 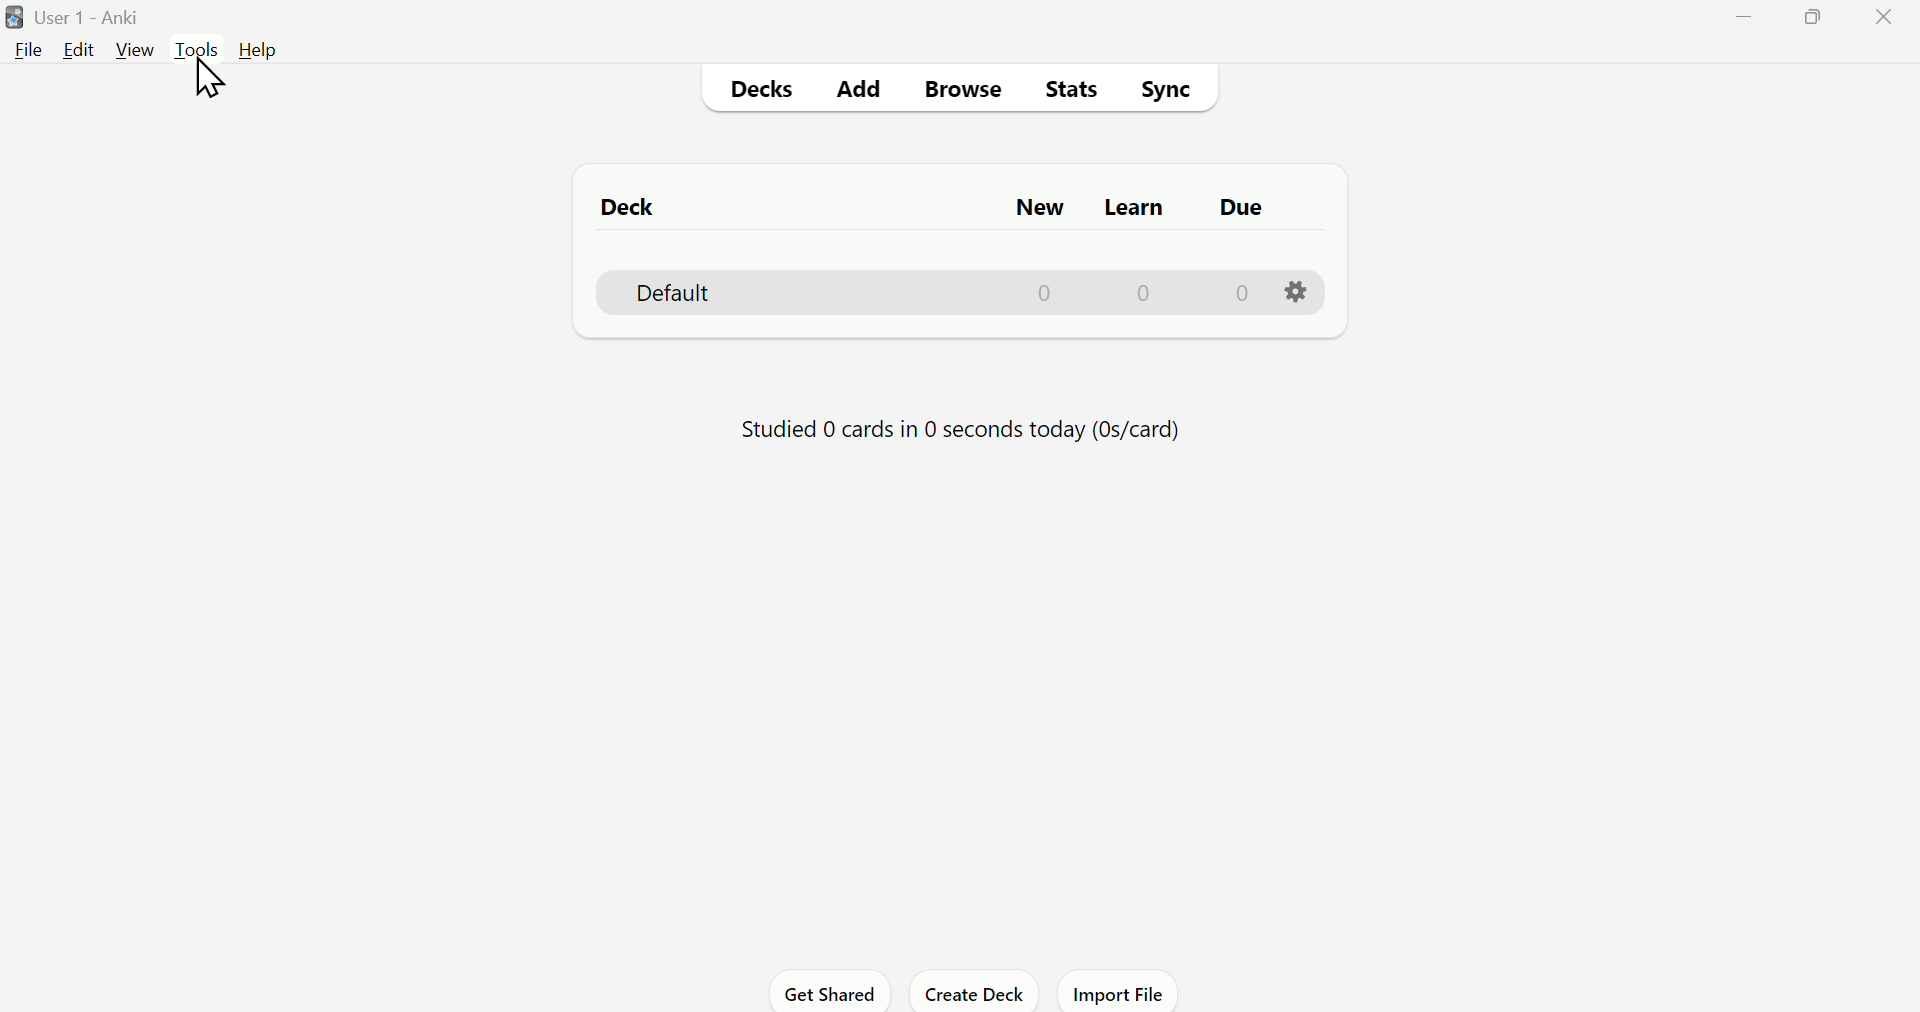 What do you see at coordinates (661, 291) in the screenshot?
I see `Default` at bounding box center [661, 291].